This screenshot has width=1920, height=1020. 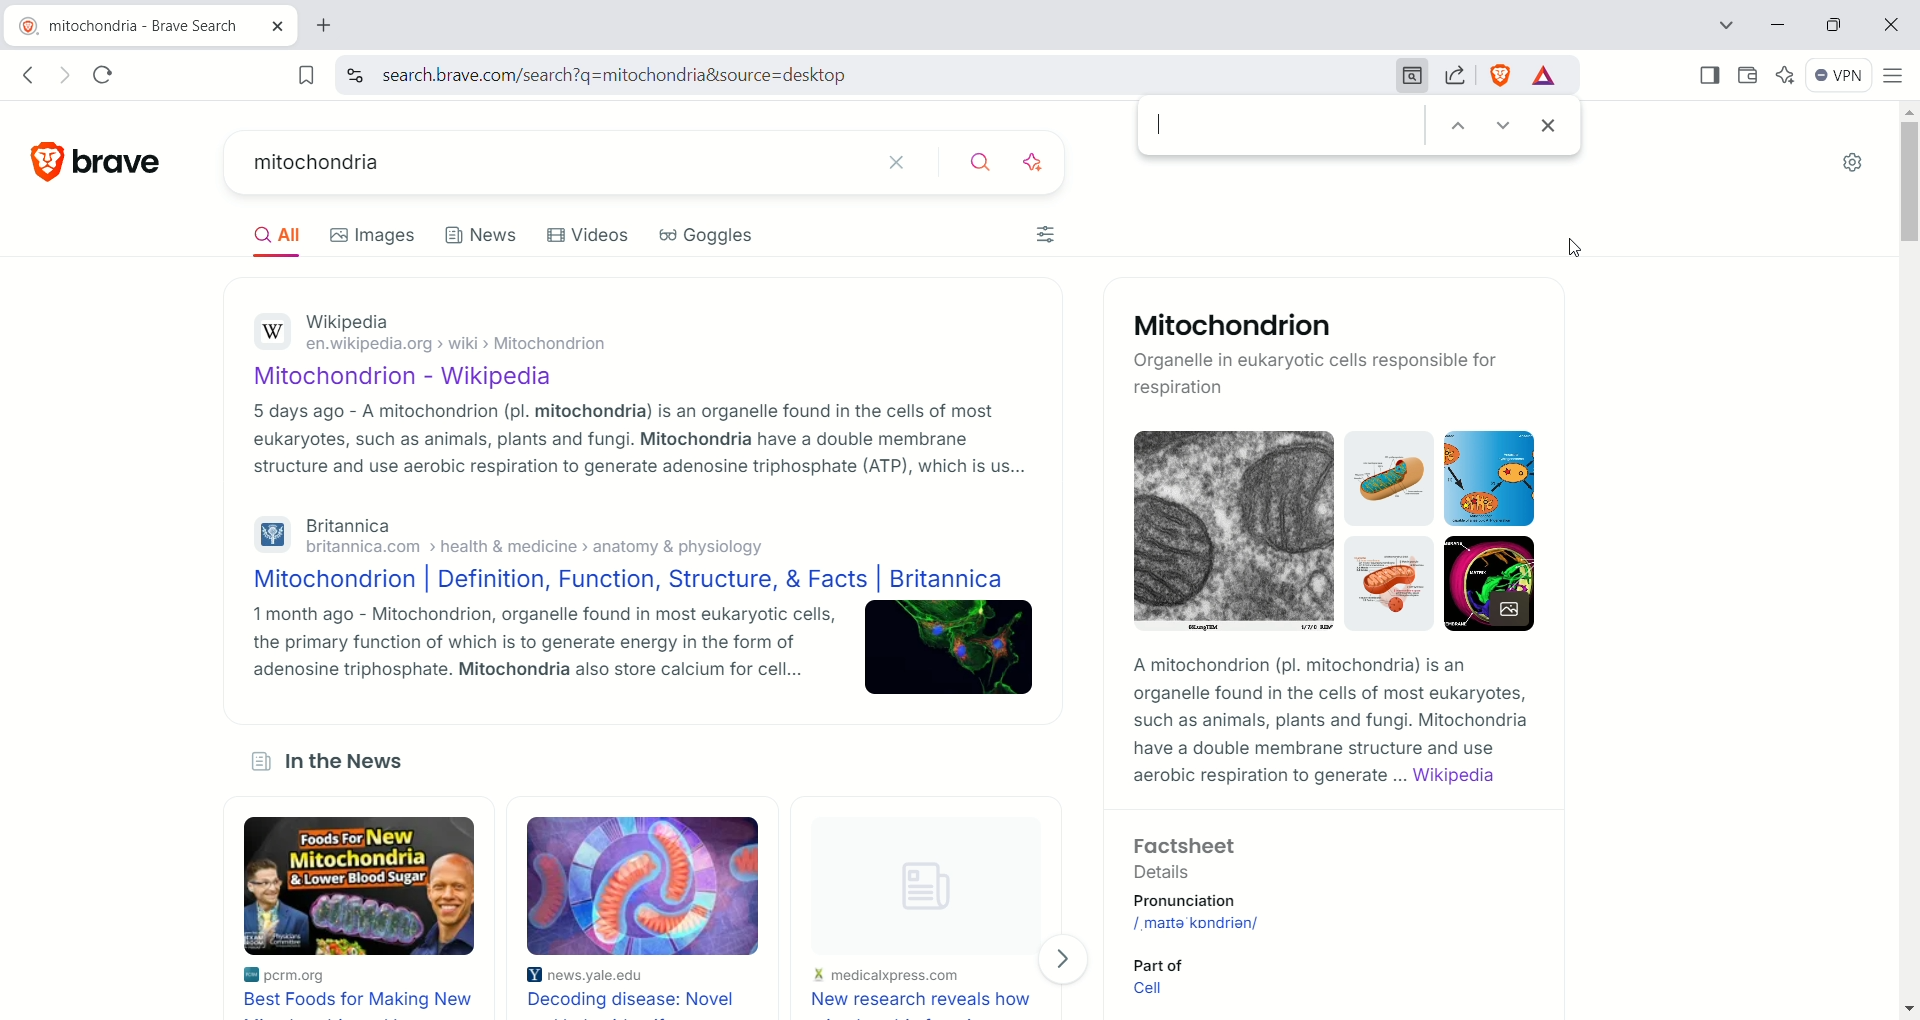 What do you see at coordinates (1786, 78) in the screenshot?
I see `leo AI` at bounding box center [1786, 78].